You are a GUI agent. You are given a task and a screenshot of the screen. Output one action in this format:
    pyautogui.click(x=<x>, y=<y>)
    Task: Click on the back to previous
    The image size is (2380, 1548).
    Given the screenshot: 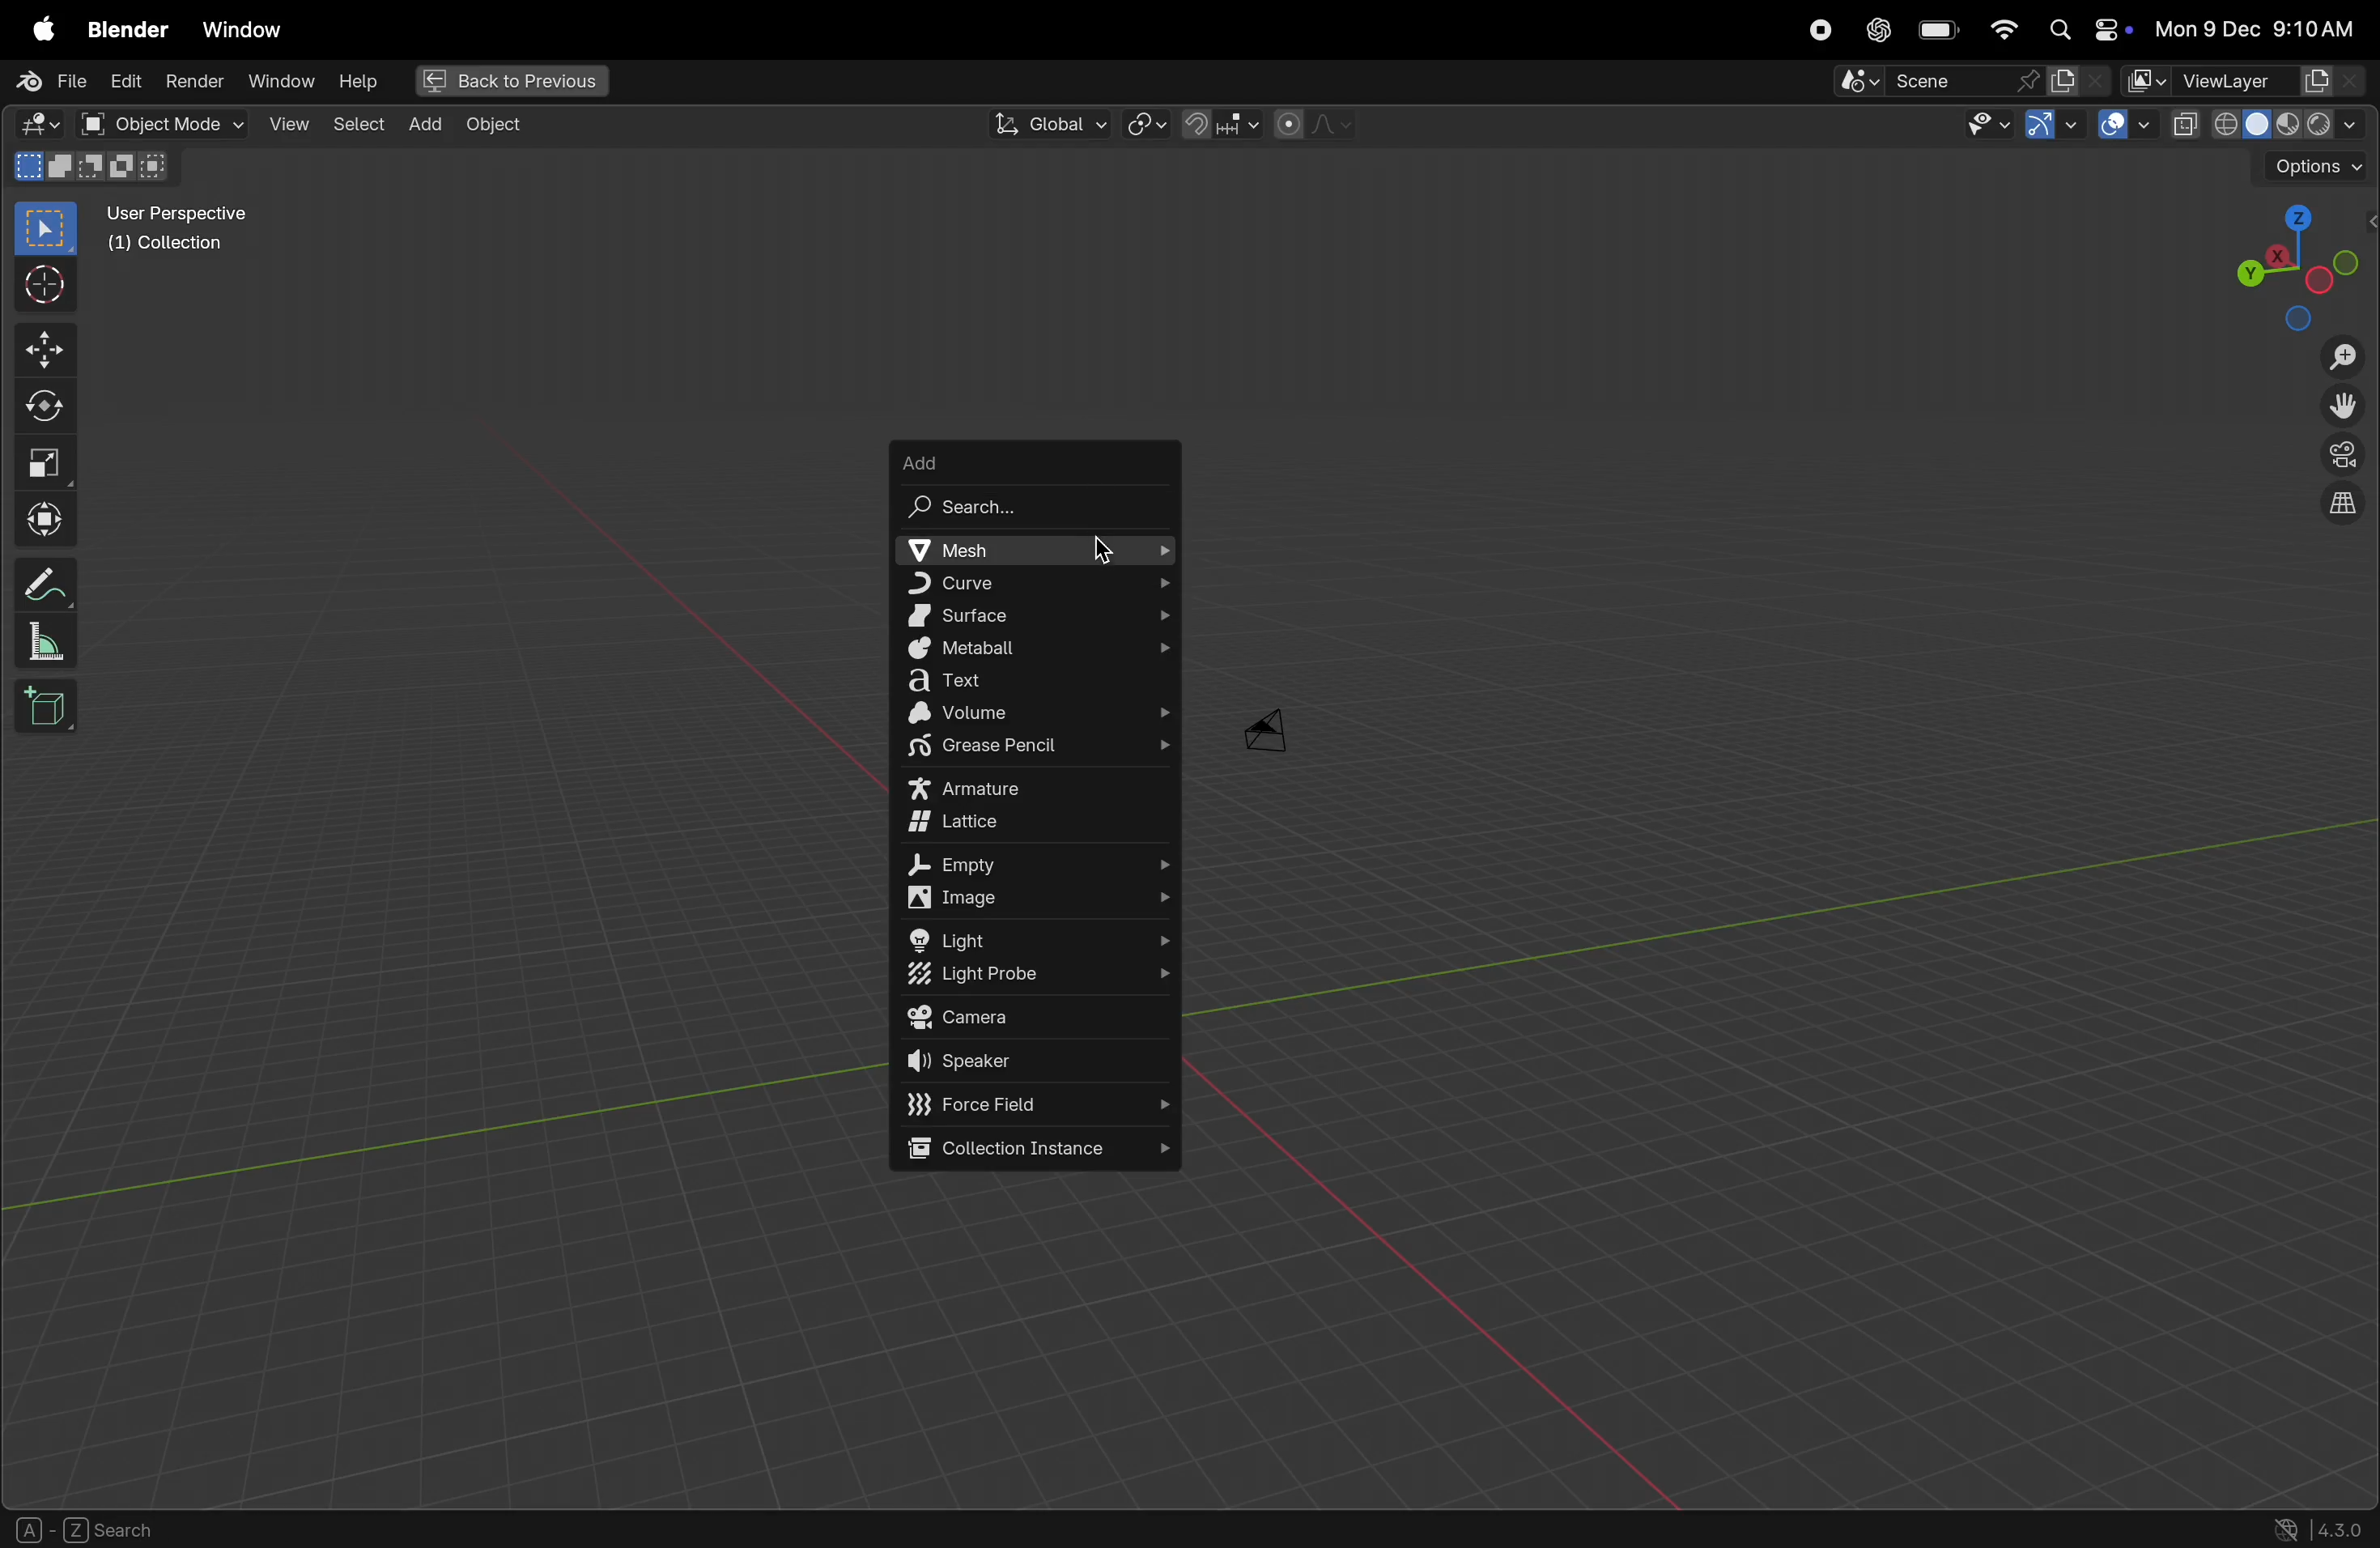 What is the action you would take?
    pyautogui.click(x=508, y=83)
    